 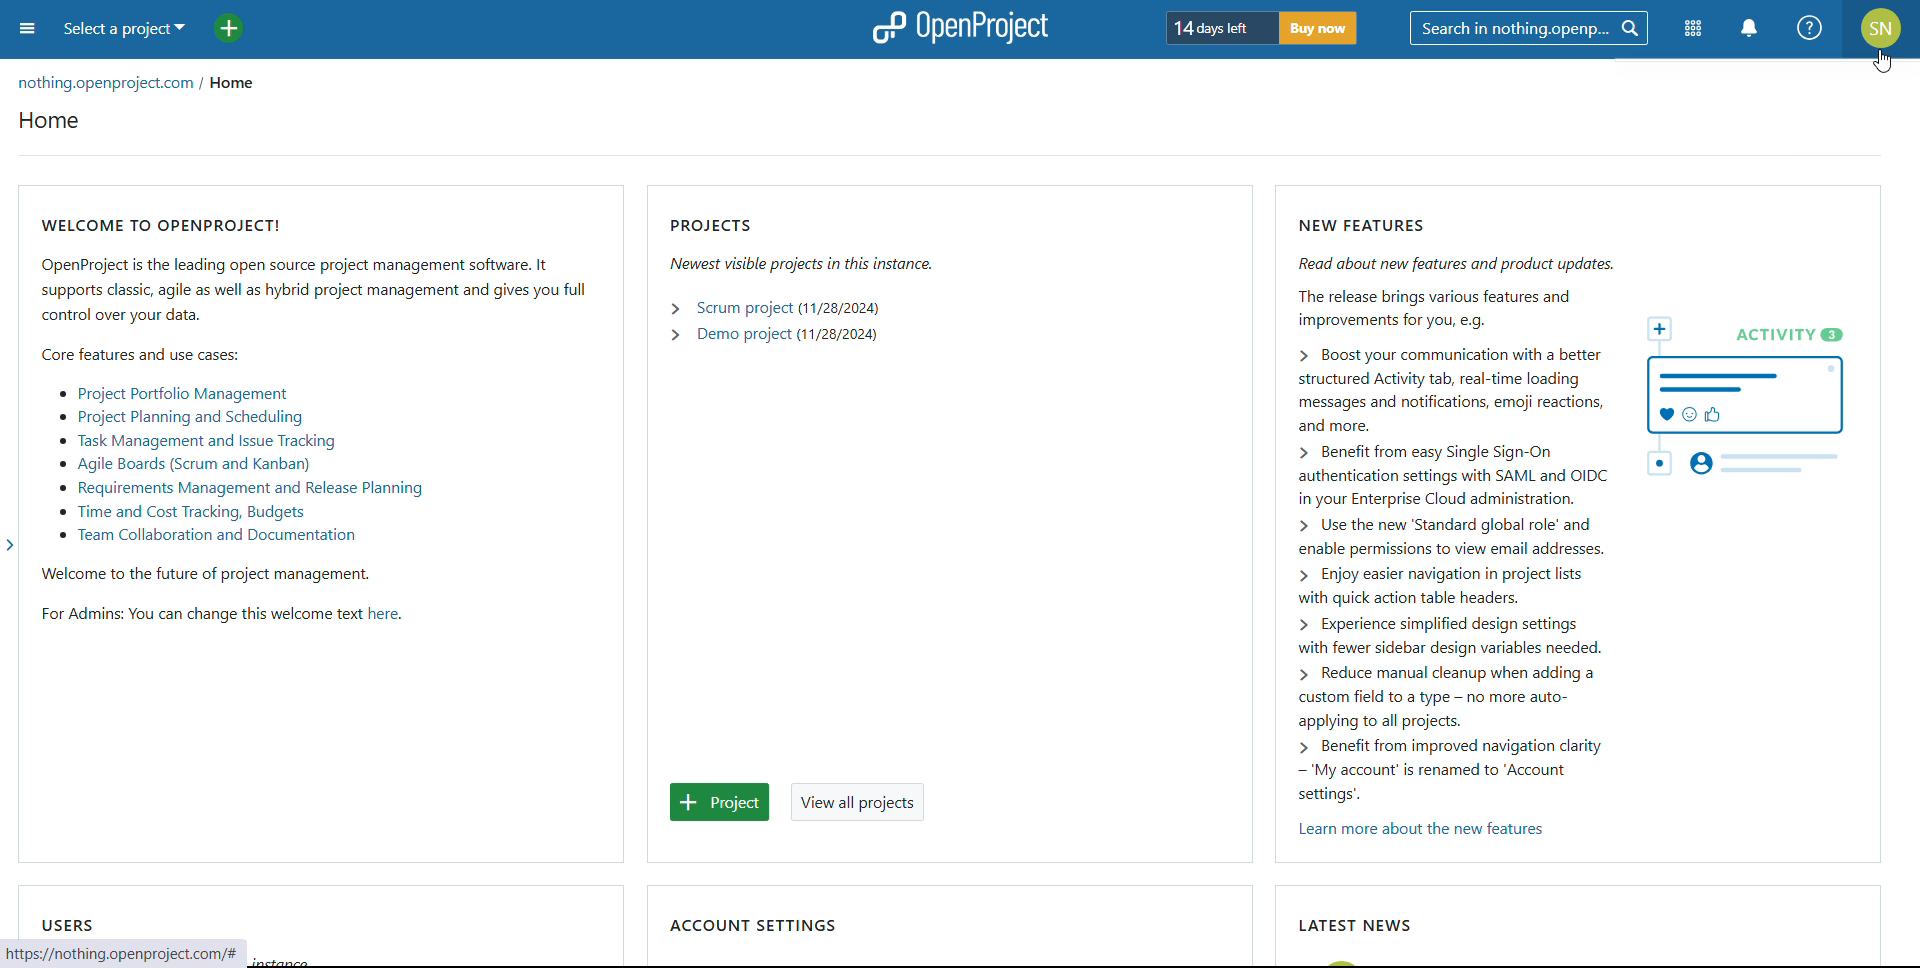 I want to click on logo, so click(x=957, y=28).